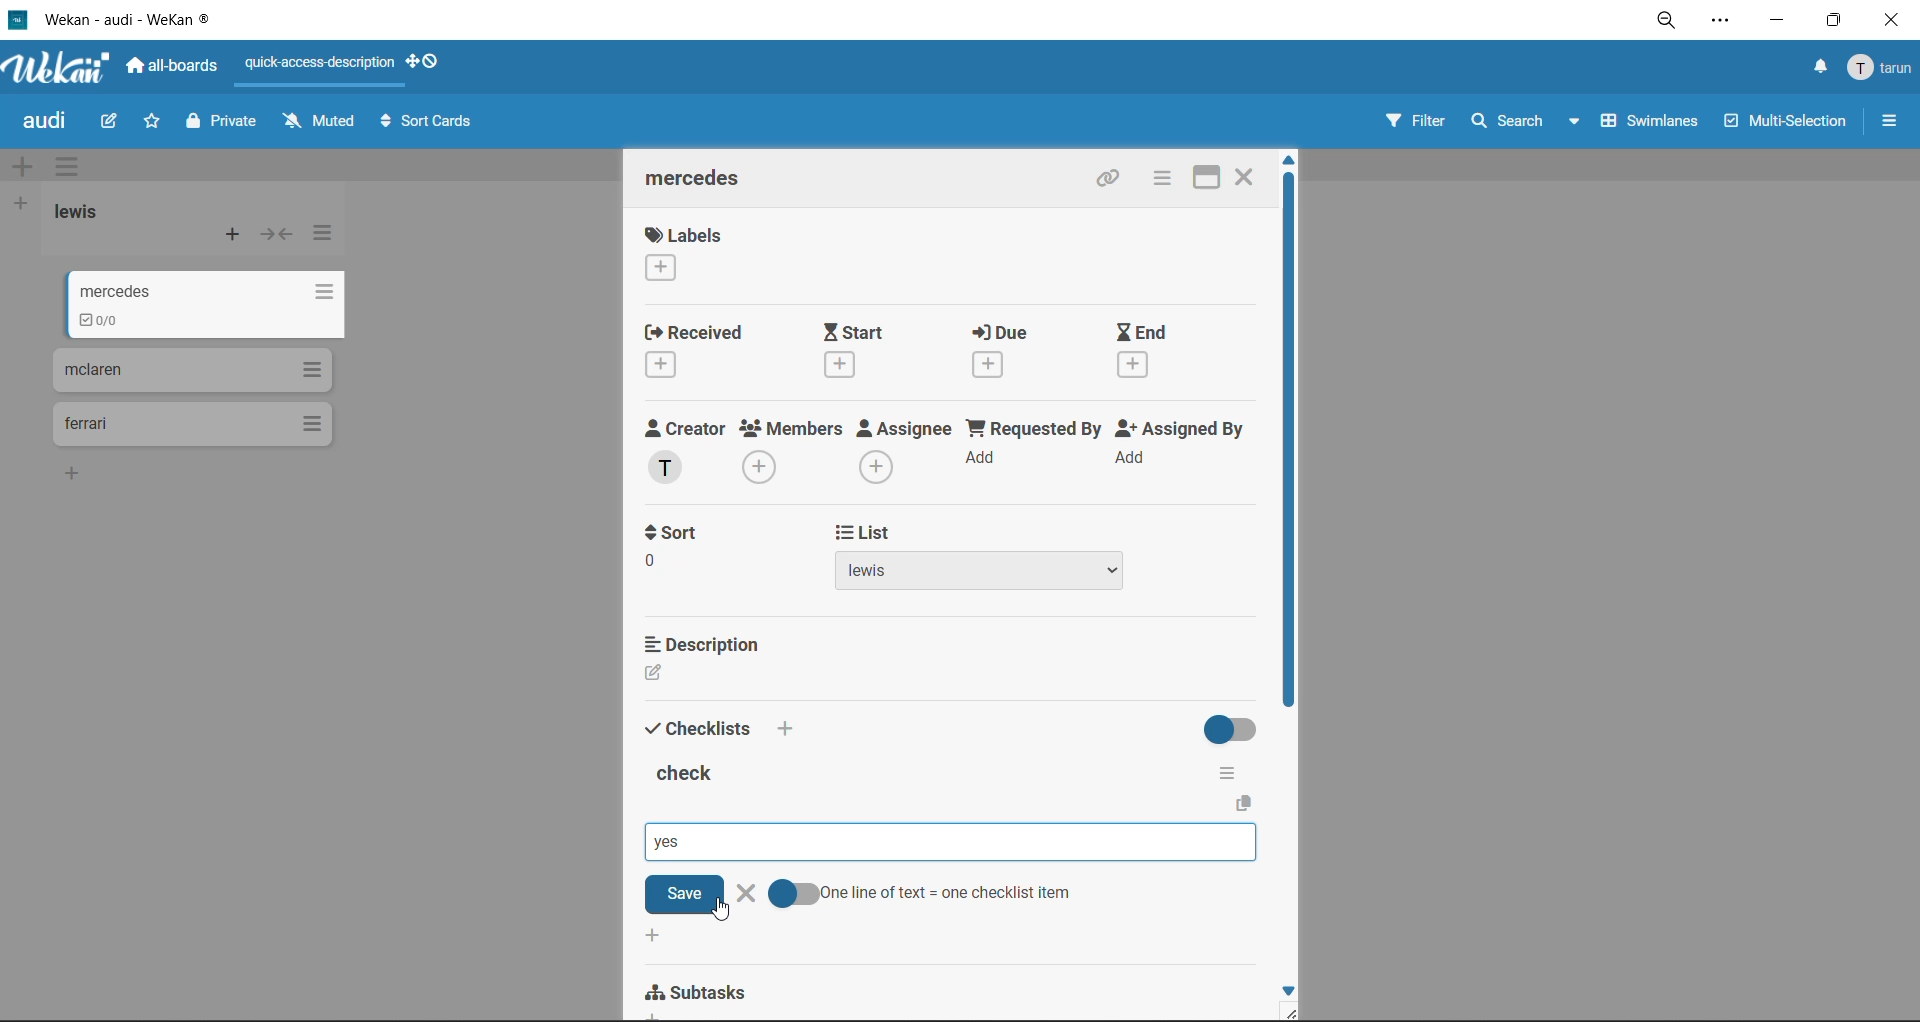 The height and width of the screenshot is (1022, 1920). Describe the element at coordinates (190, 428) in the screenshot. I see `cards` at that location.